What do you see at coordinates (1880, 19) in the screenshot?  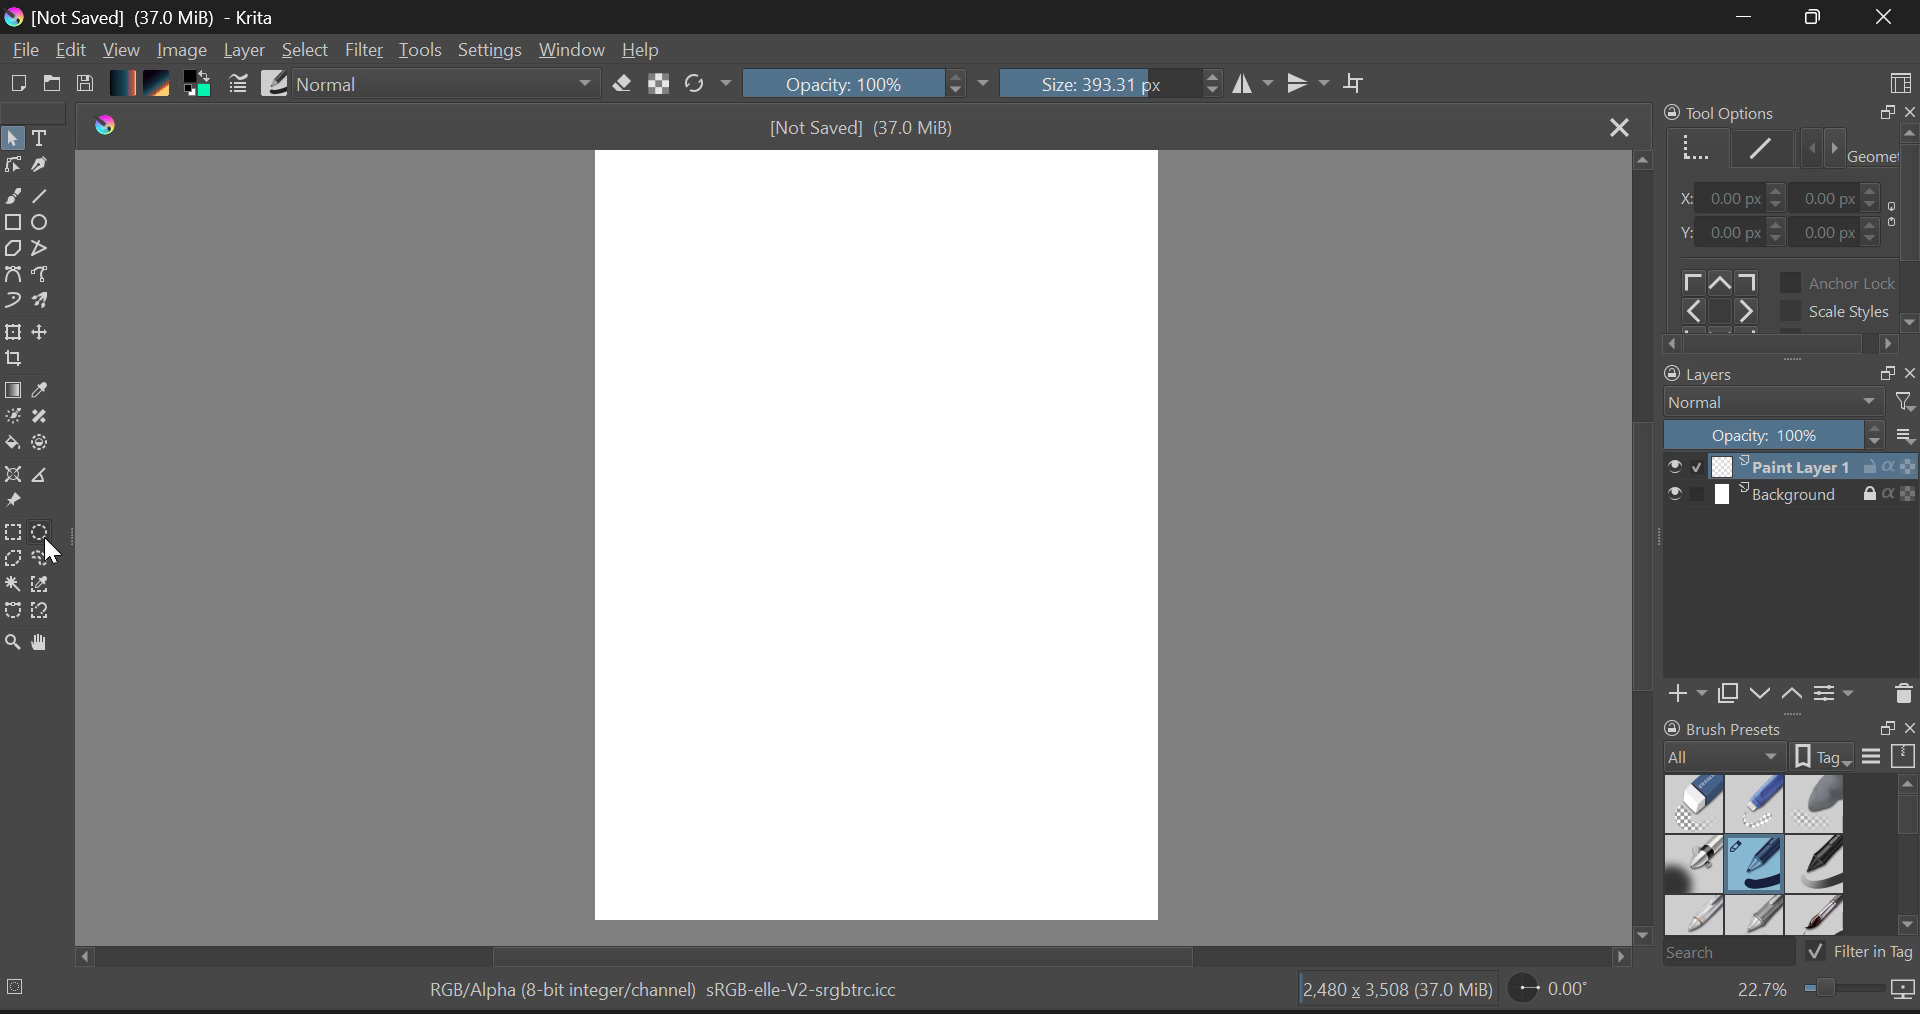 I see `Close` at bounding box center [1880, 19].